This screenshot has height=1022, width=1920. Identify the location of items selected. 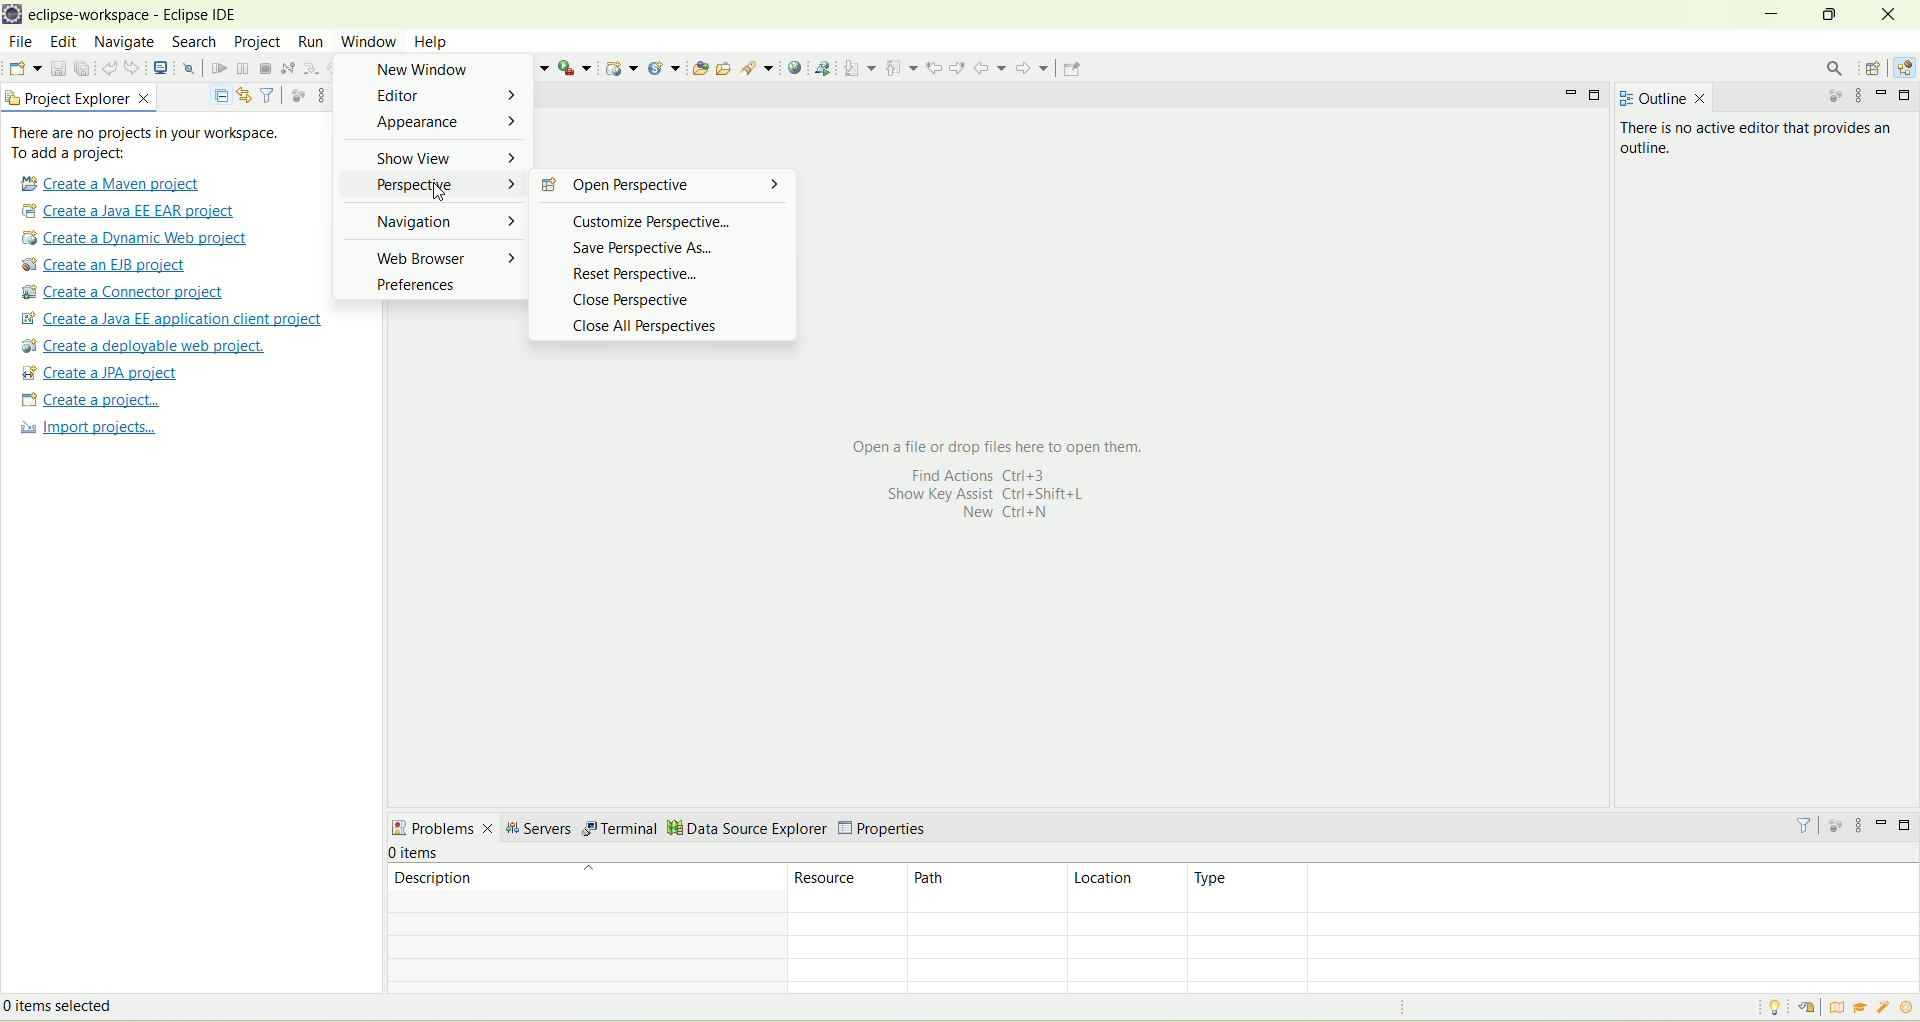
(89, 1004).